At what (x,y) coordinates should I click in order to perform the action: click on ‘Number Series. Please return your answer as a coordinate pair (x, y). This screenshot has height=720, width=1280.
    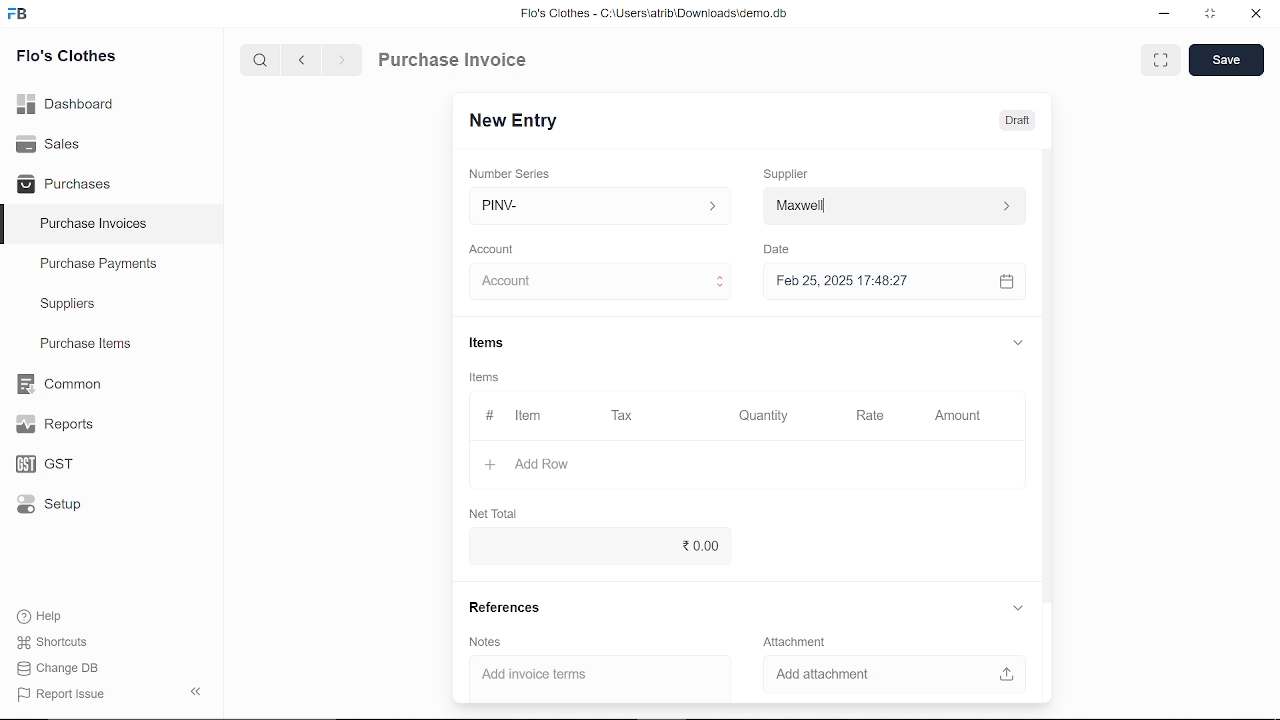
    Looking at the image, I should click on (516, 173).